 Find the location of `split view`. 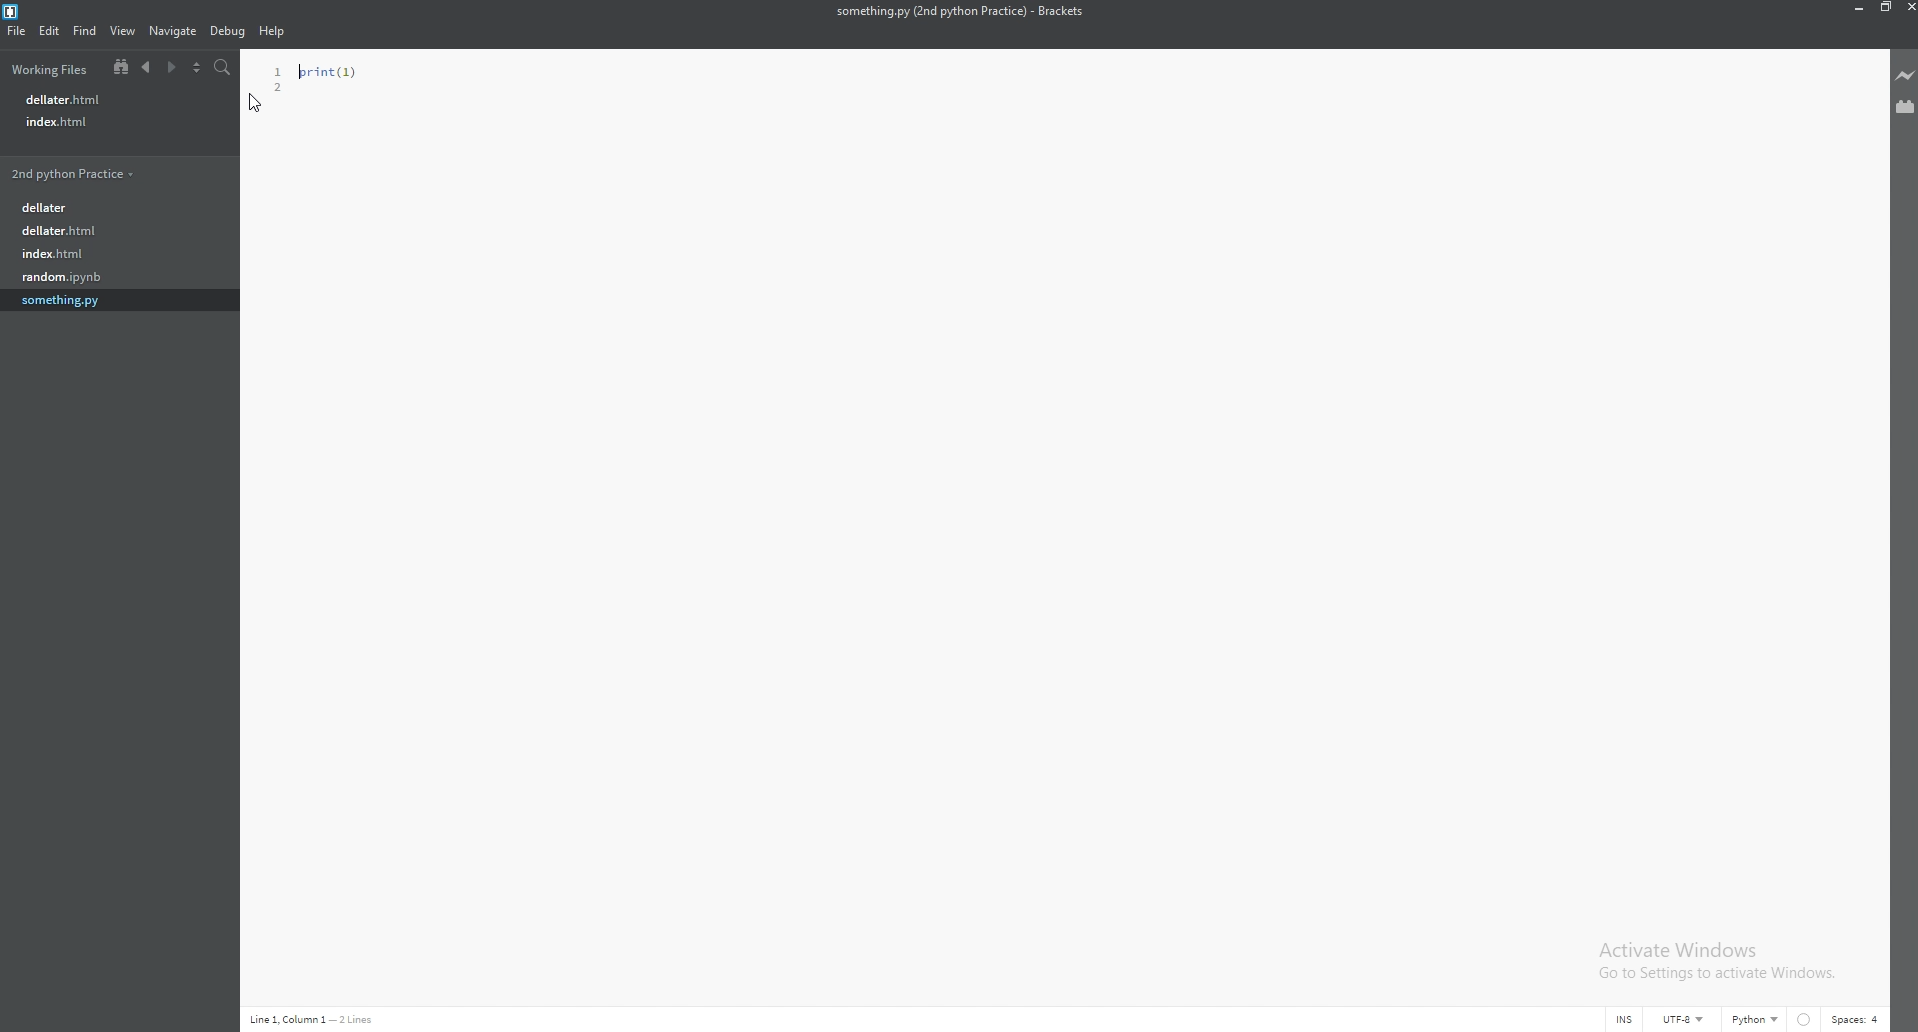

split view is located at coordinates (197, 67).